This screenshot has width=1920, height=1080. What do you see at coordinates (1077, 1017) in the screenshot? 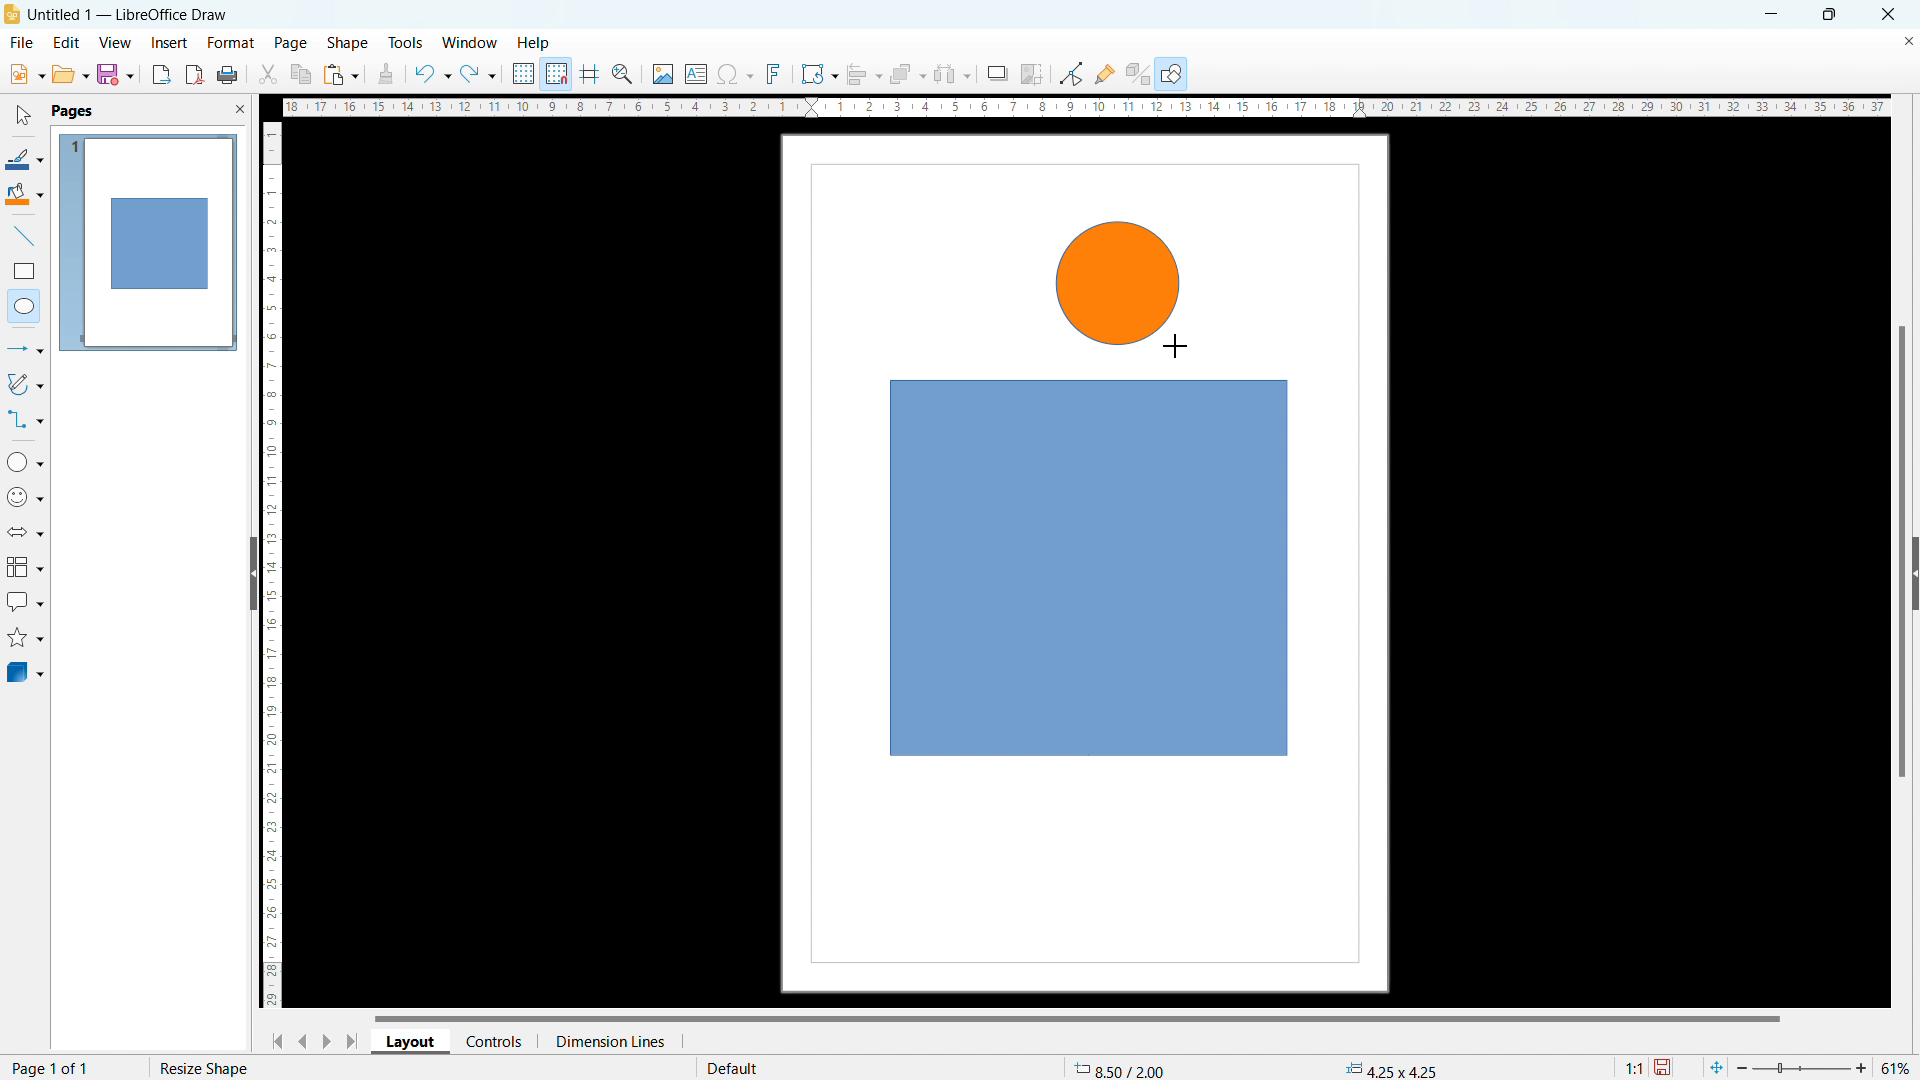
I see `horizontal scrollbar` at bounding box center [1077, 1017].